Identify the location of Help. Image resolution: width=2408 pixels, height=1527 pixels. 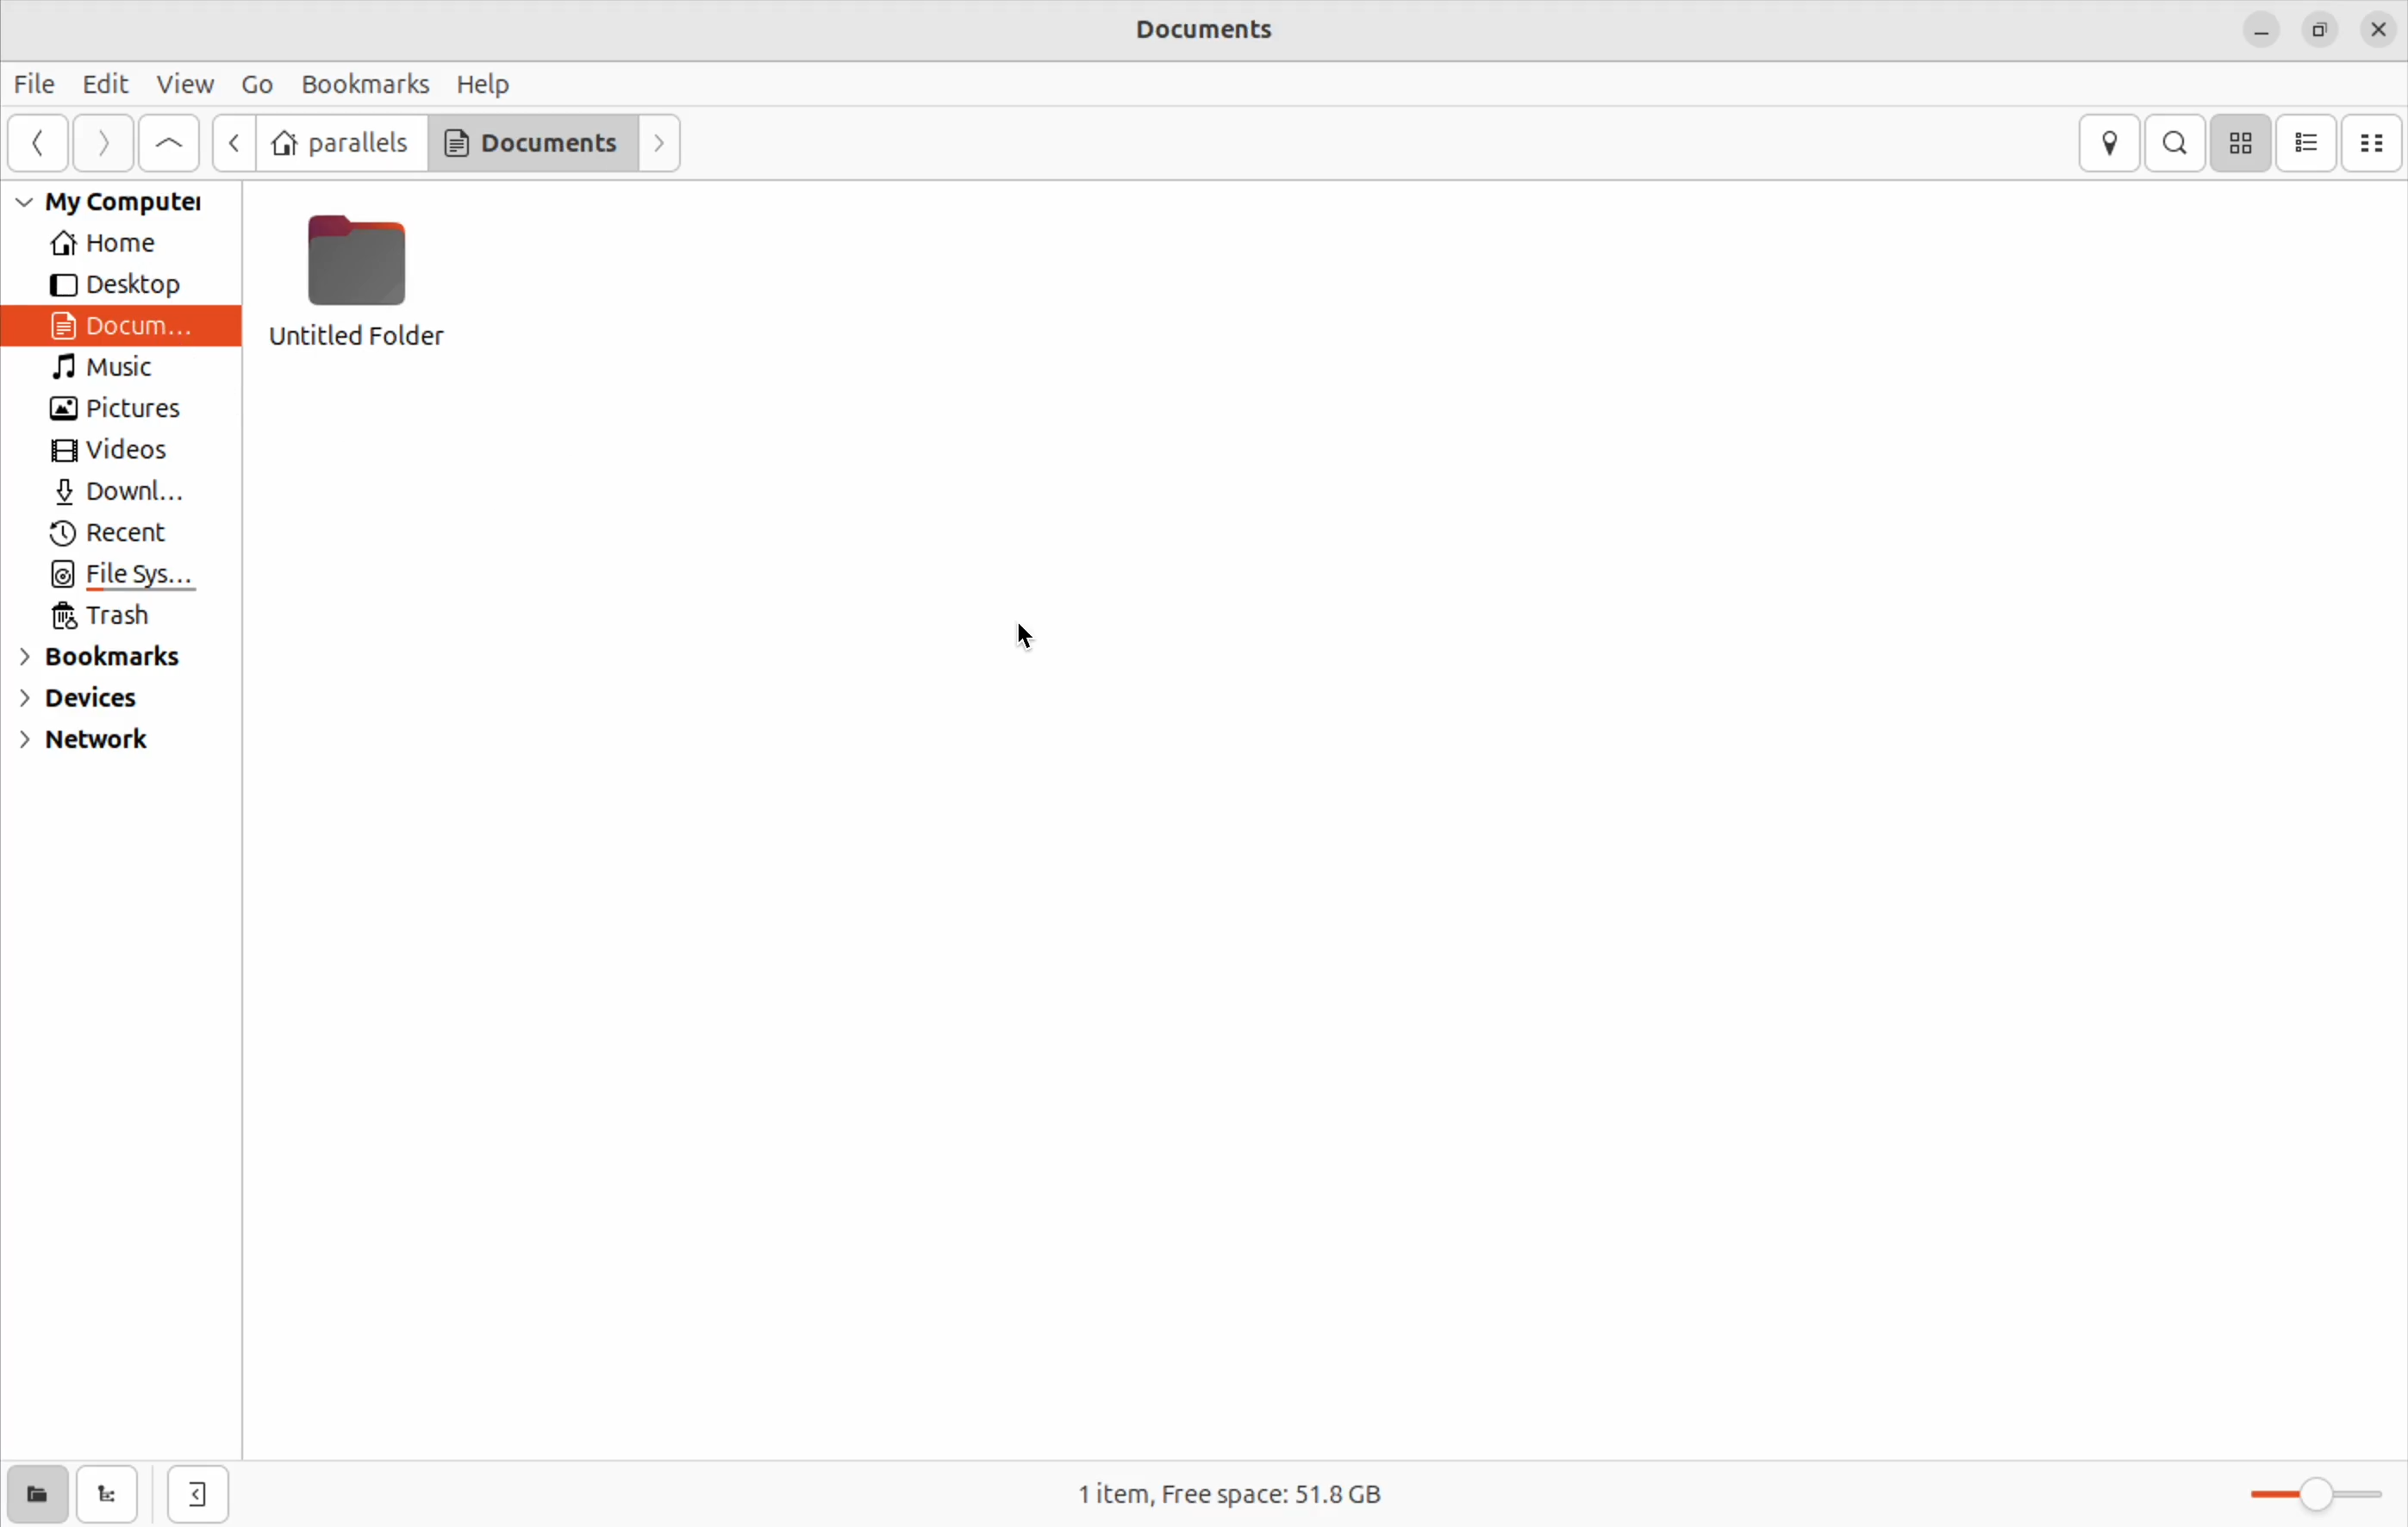
(488, 80).